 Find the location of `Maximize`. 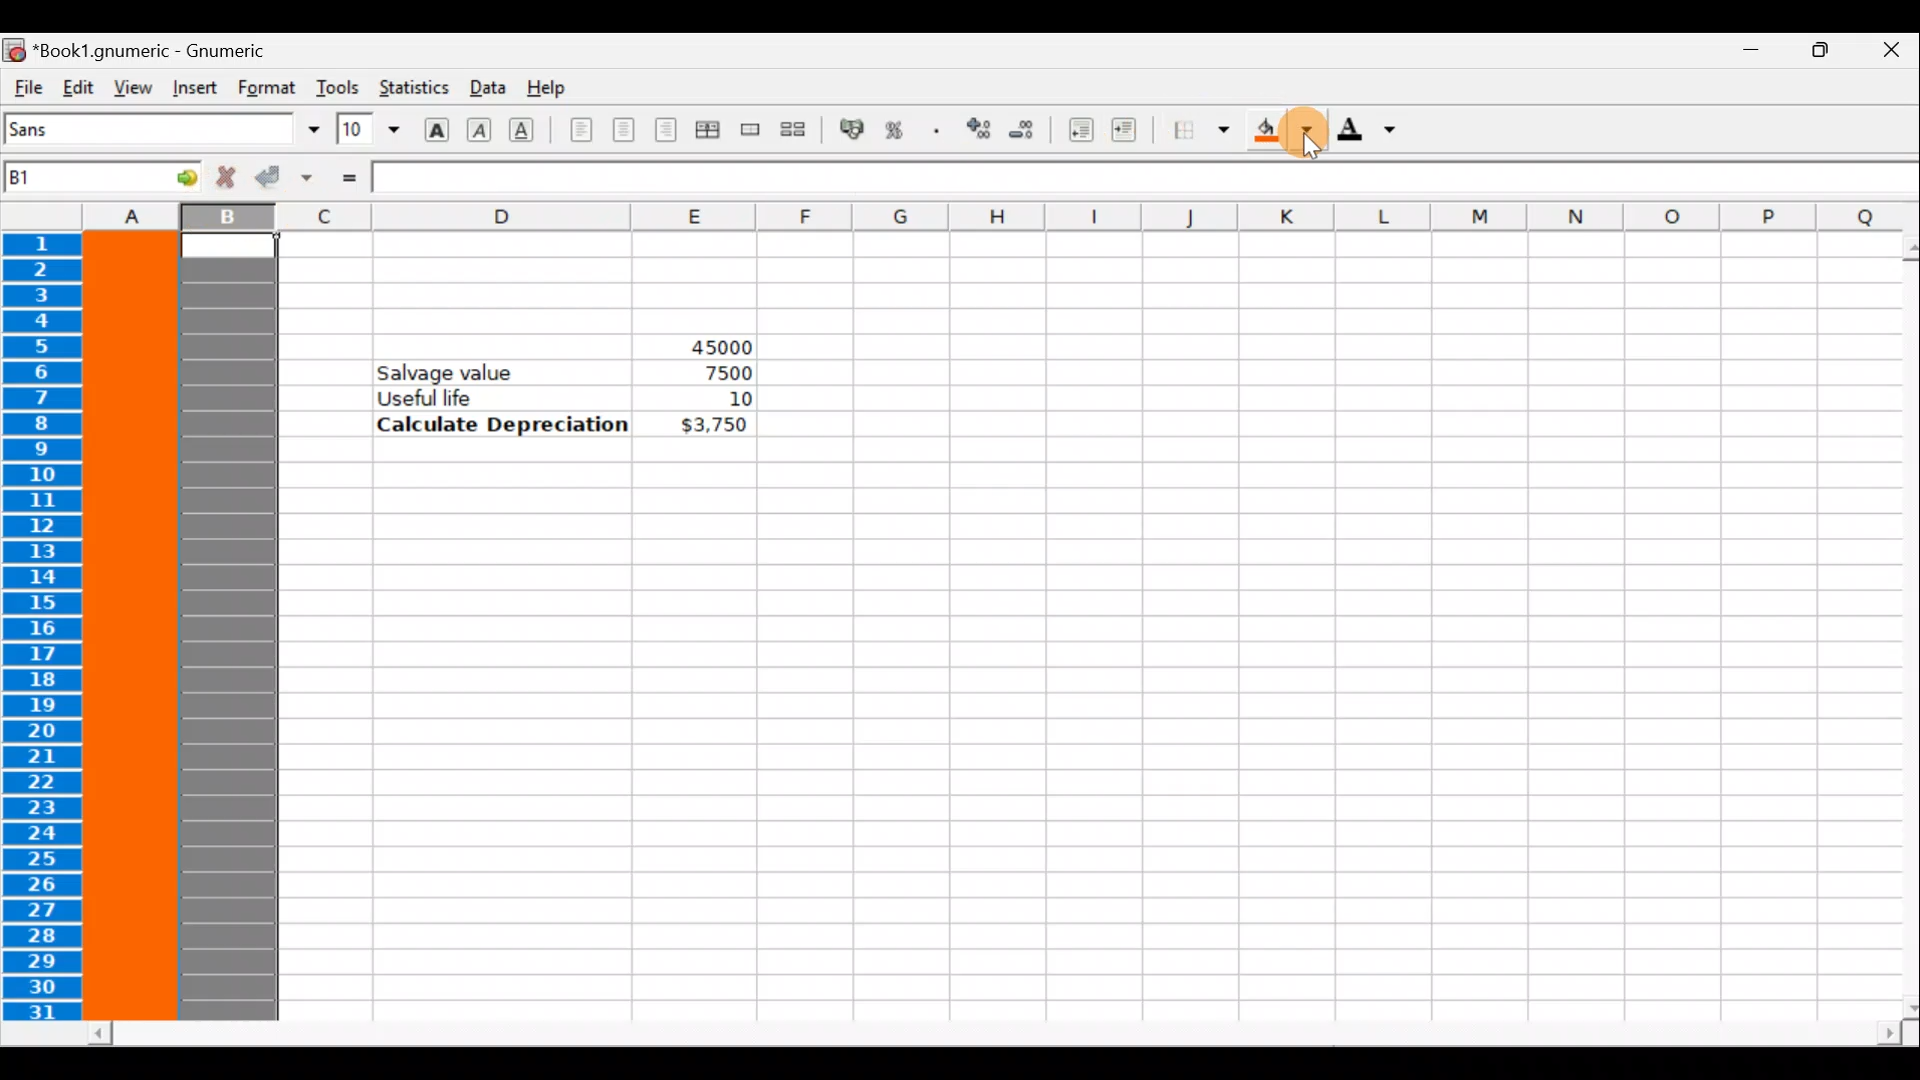

Maximize is located at coordinates (1816, 56).